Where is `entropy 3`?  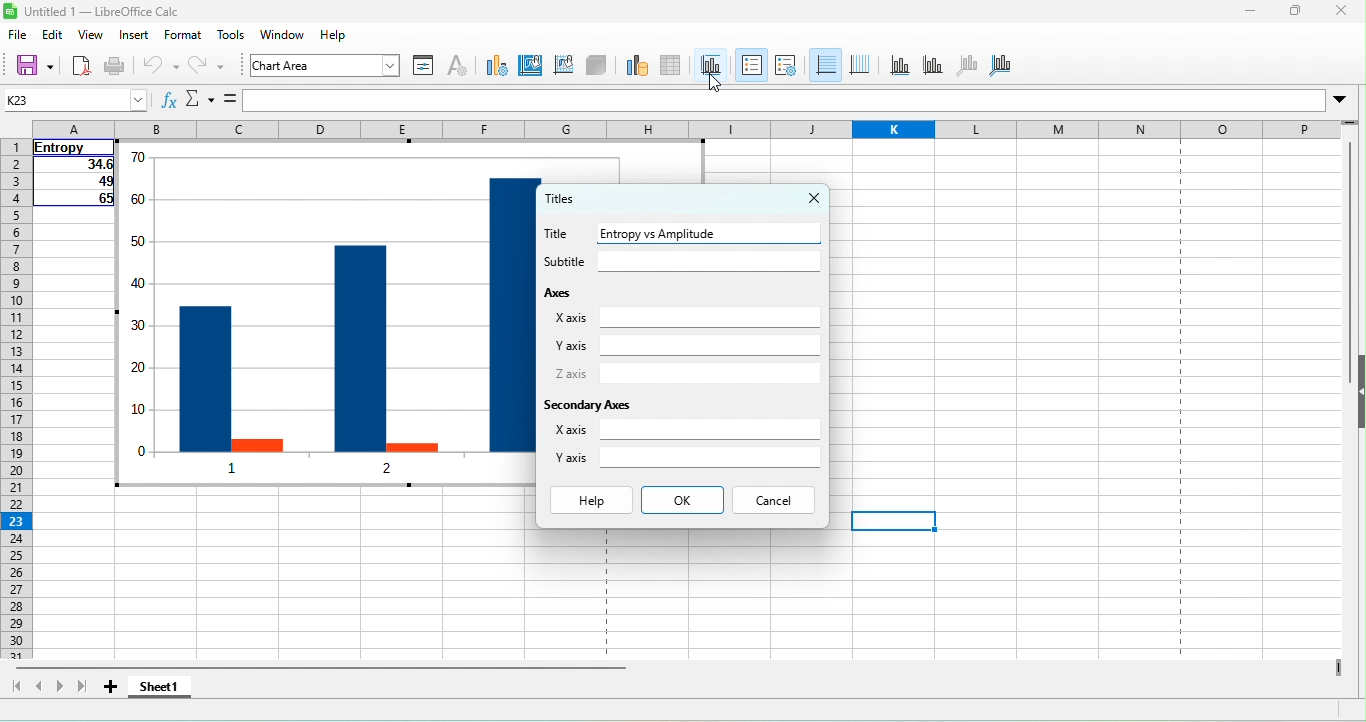
entropy 3 is located at coordinates (508, 315).